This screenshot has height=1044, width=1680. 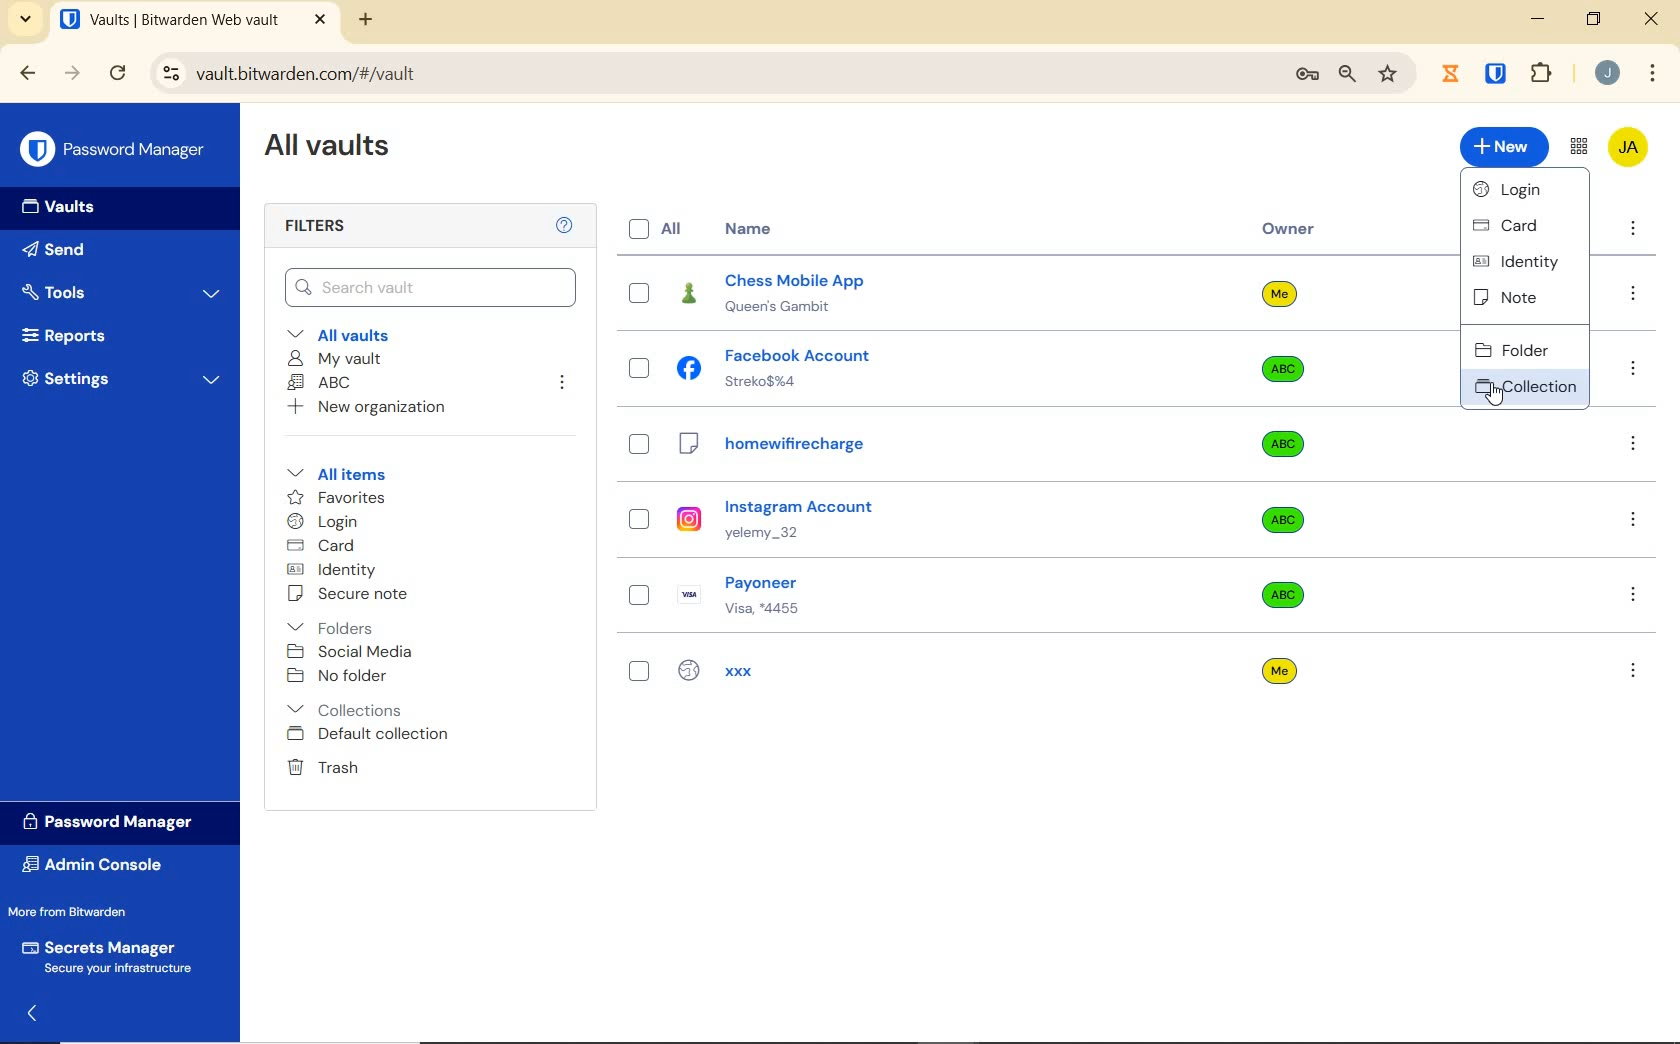 I want to click on more options, so click(x=1635, y=295).